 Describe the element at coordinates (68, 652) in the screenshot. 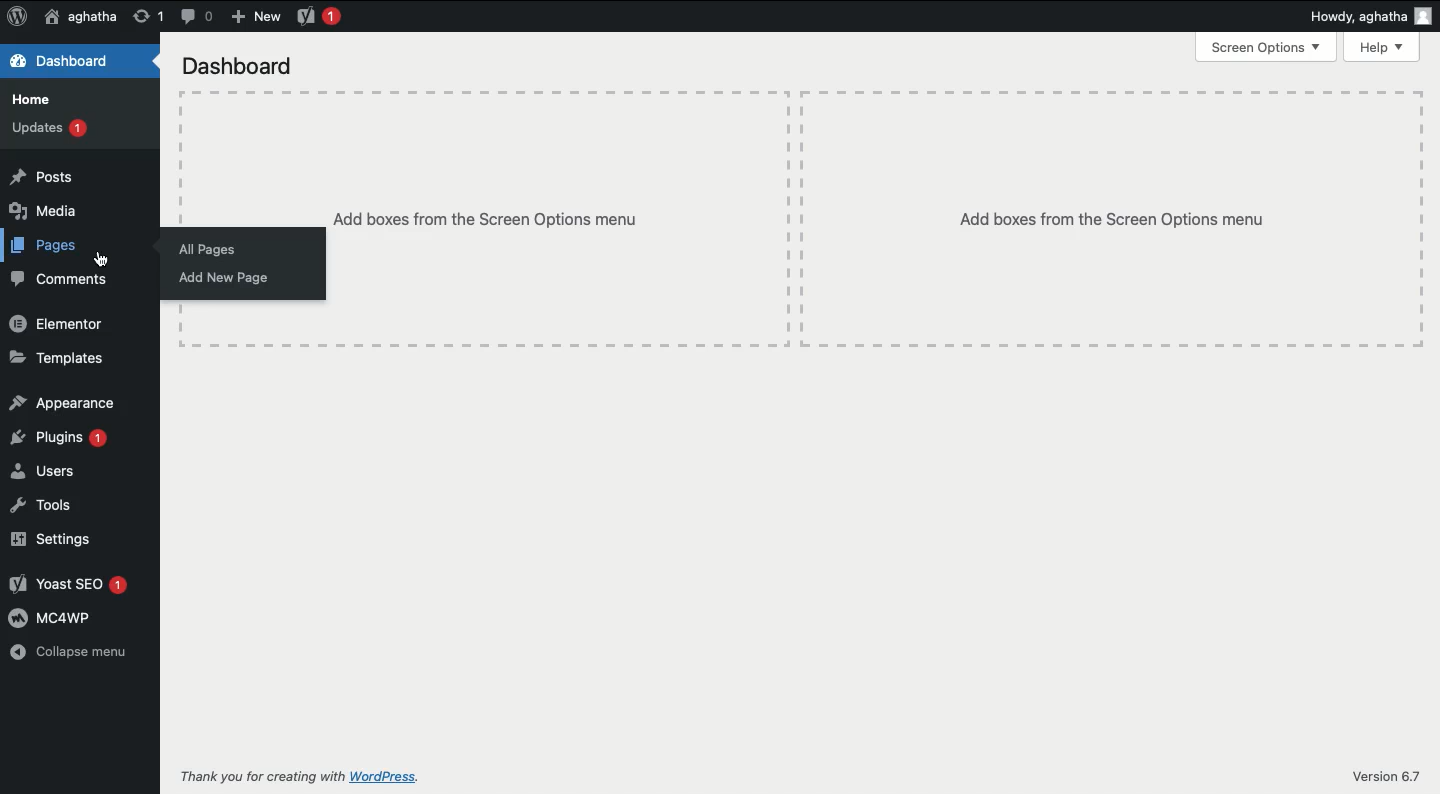

I see `Collapse menu` at that location.